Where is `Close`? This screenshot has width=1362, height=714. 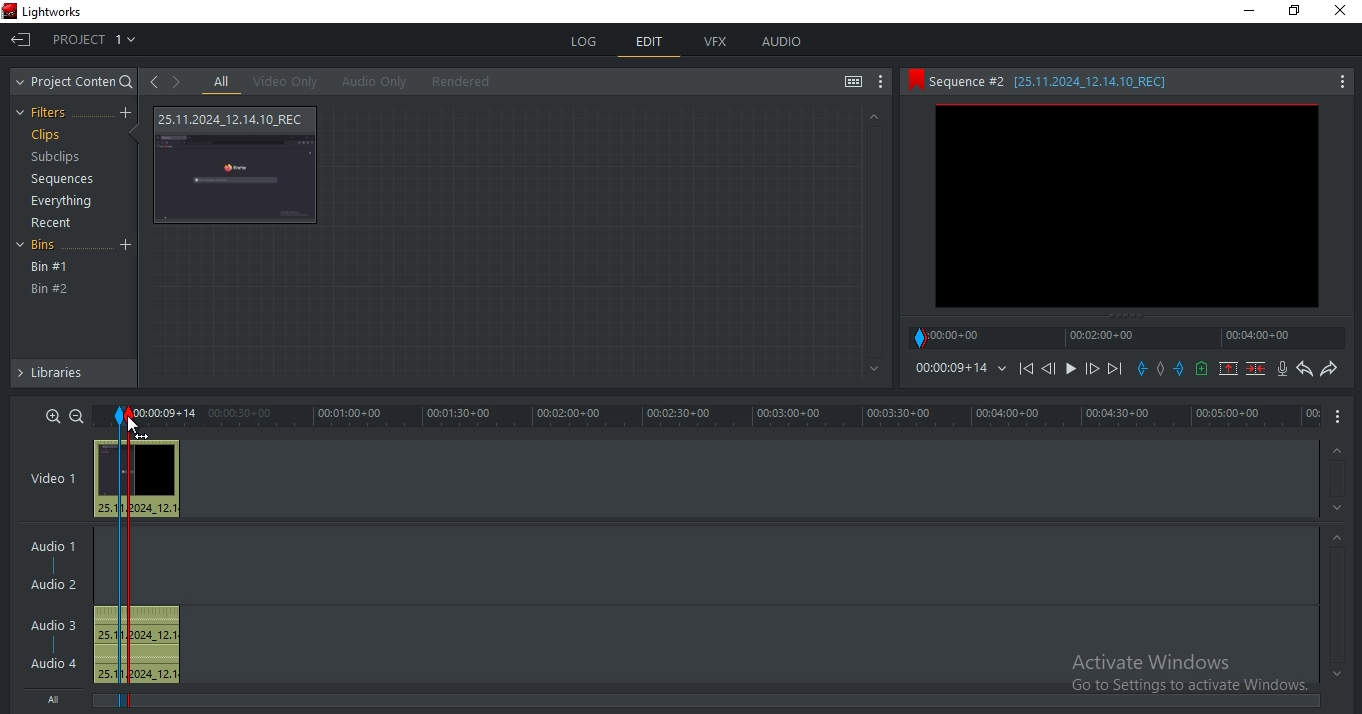 Close is located at coordinates (1343, 15).